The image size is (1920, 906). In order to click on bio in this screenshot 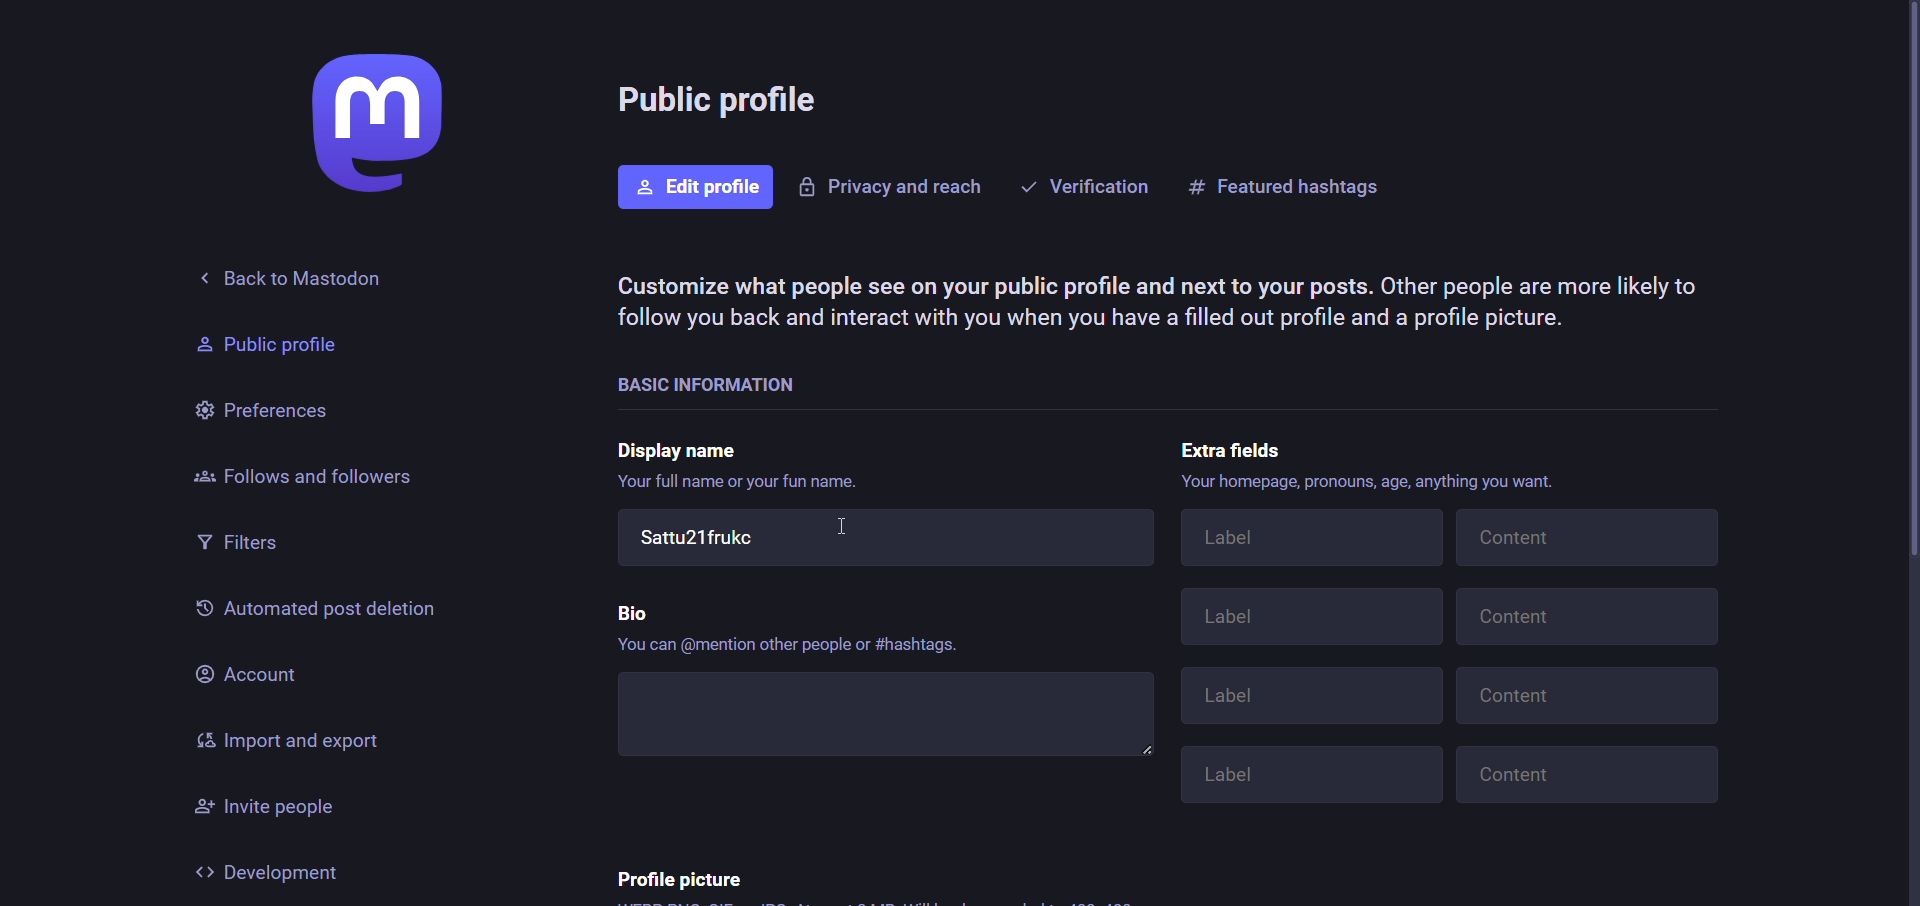, I will do `click(631, 611)`.